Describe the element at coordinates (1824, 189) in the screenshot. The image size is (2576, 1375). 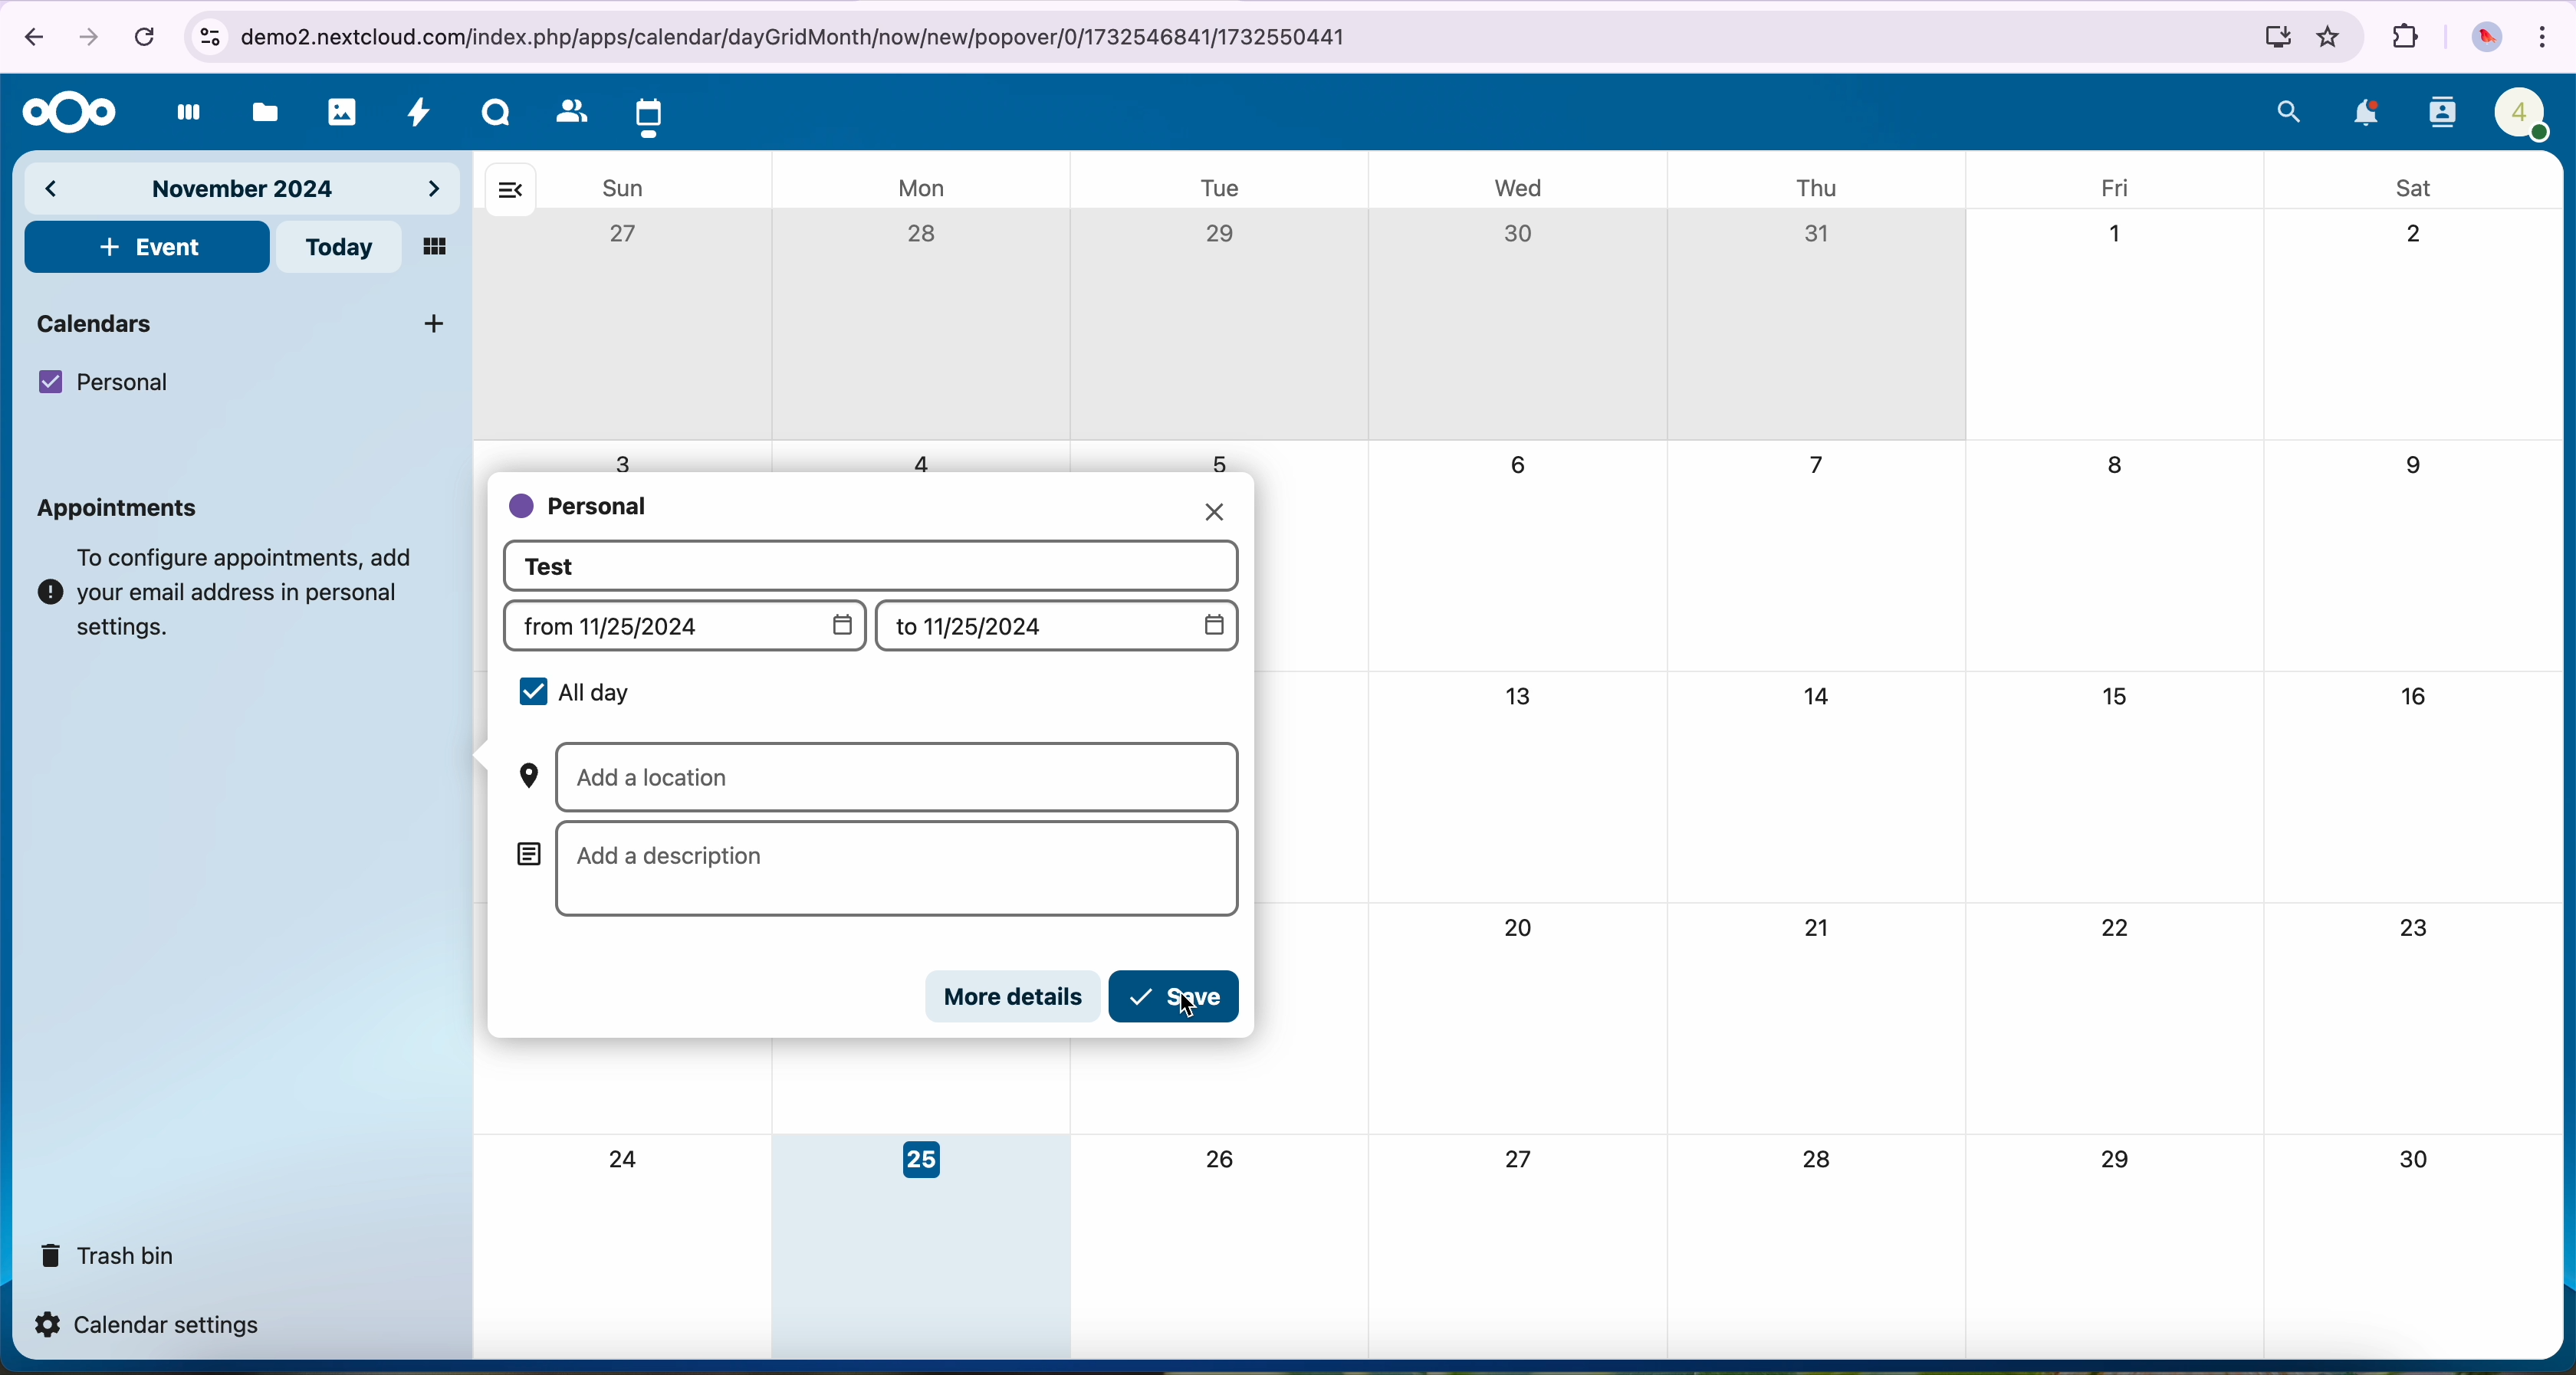
I see `thu` at that location.